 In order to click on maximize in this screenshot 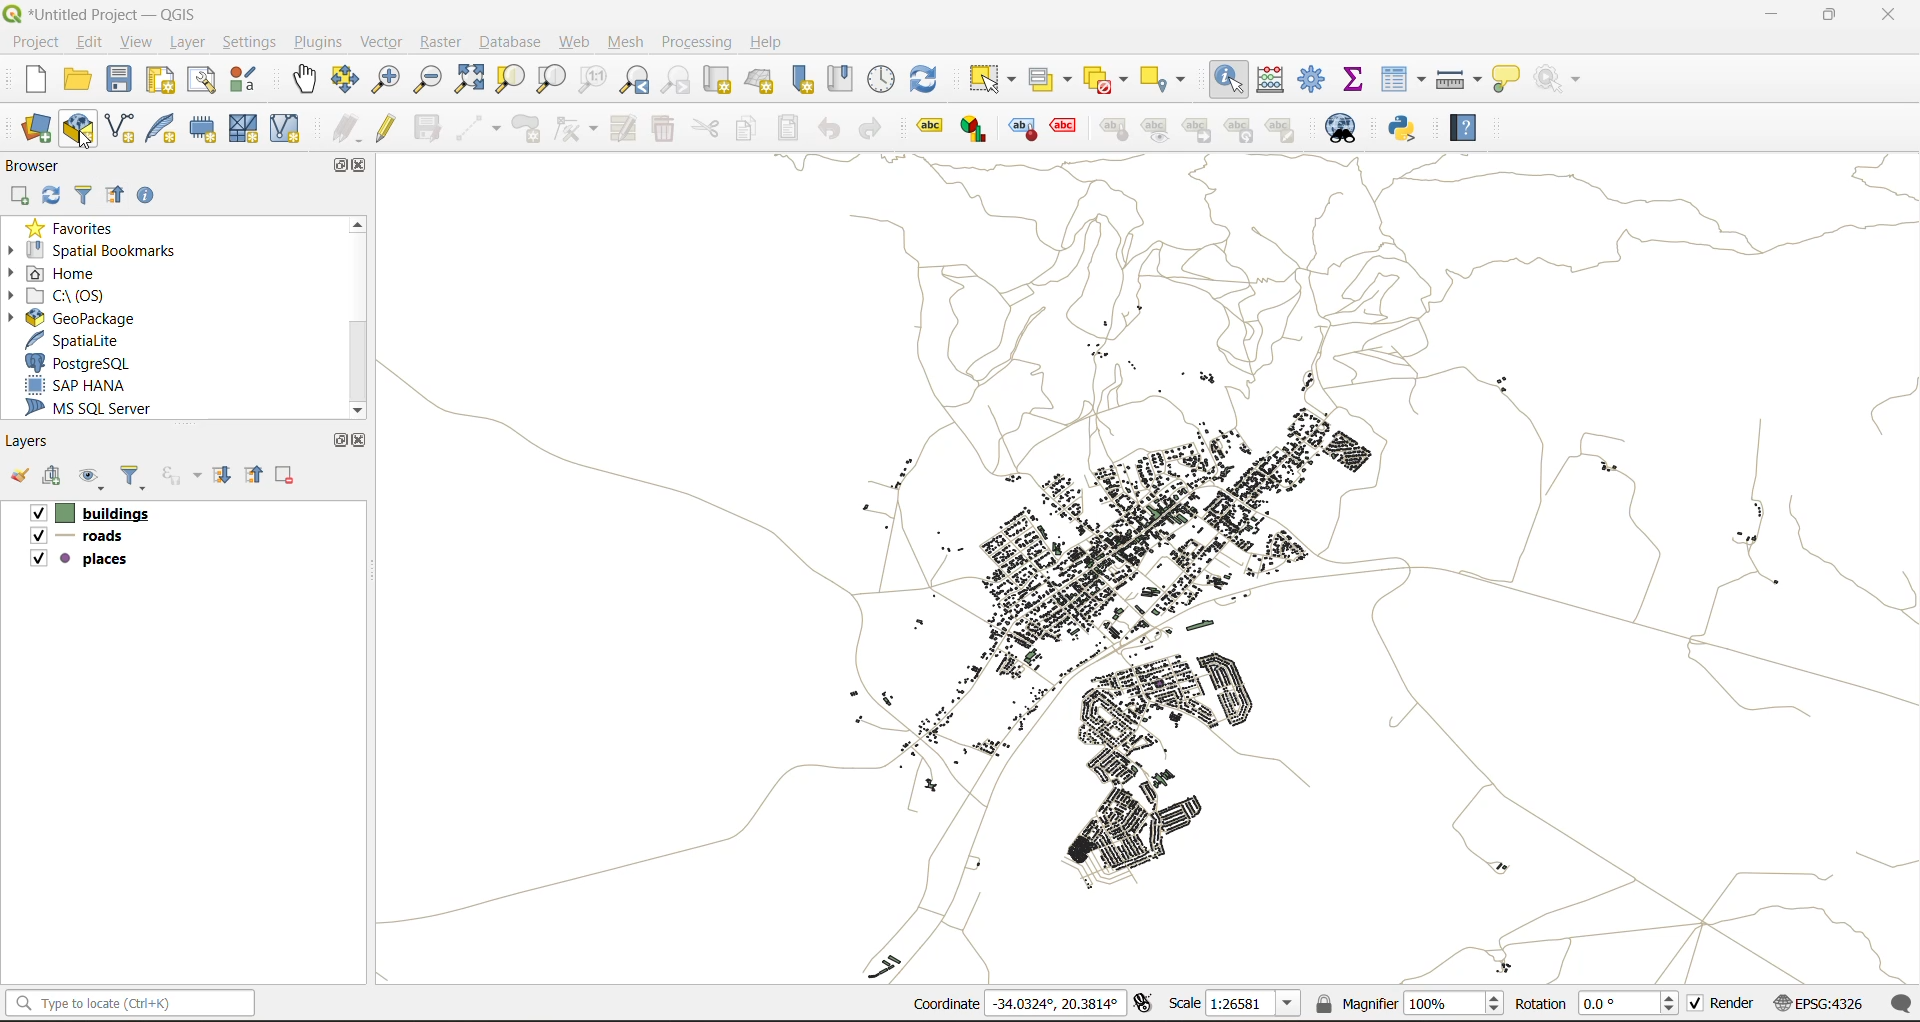, I will do `click(336, 165)`.